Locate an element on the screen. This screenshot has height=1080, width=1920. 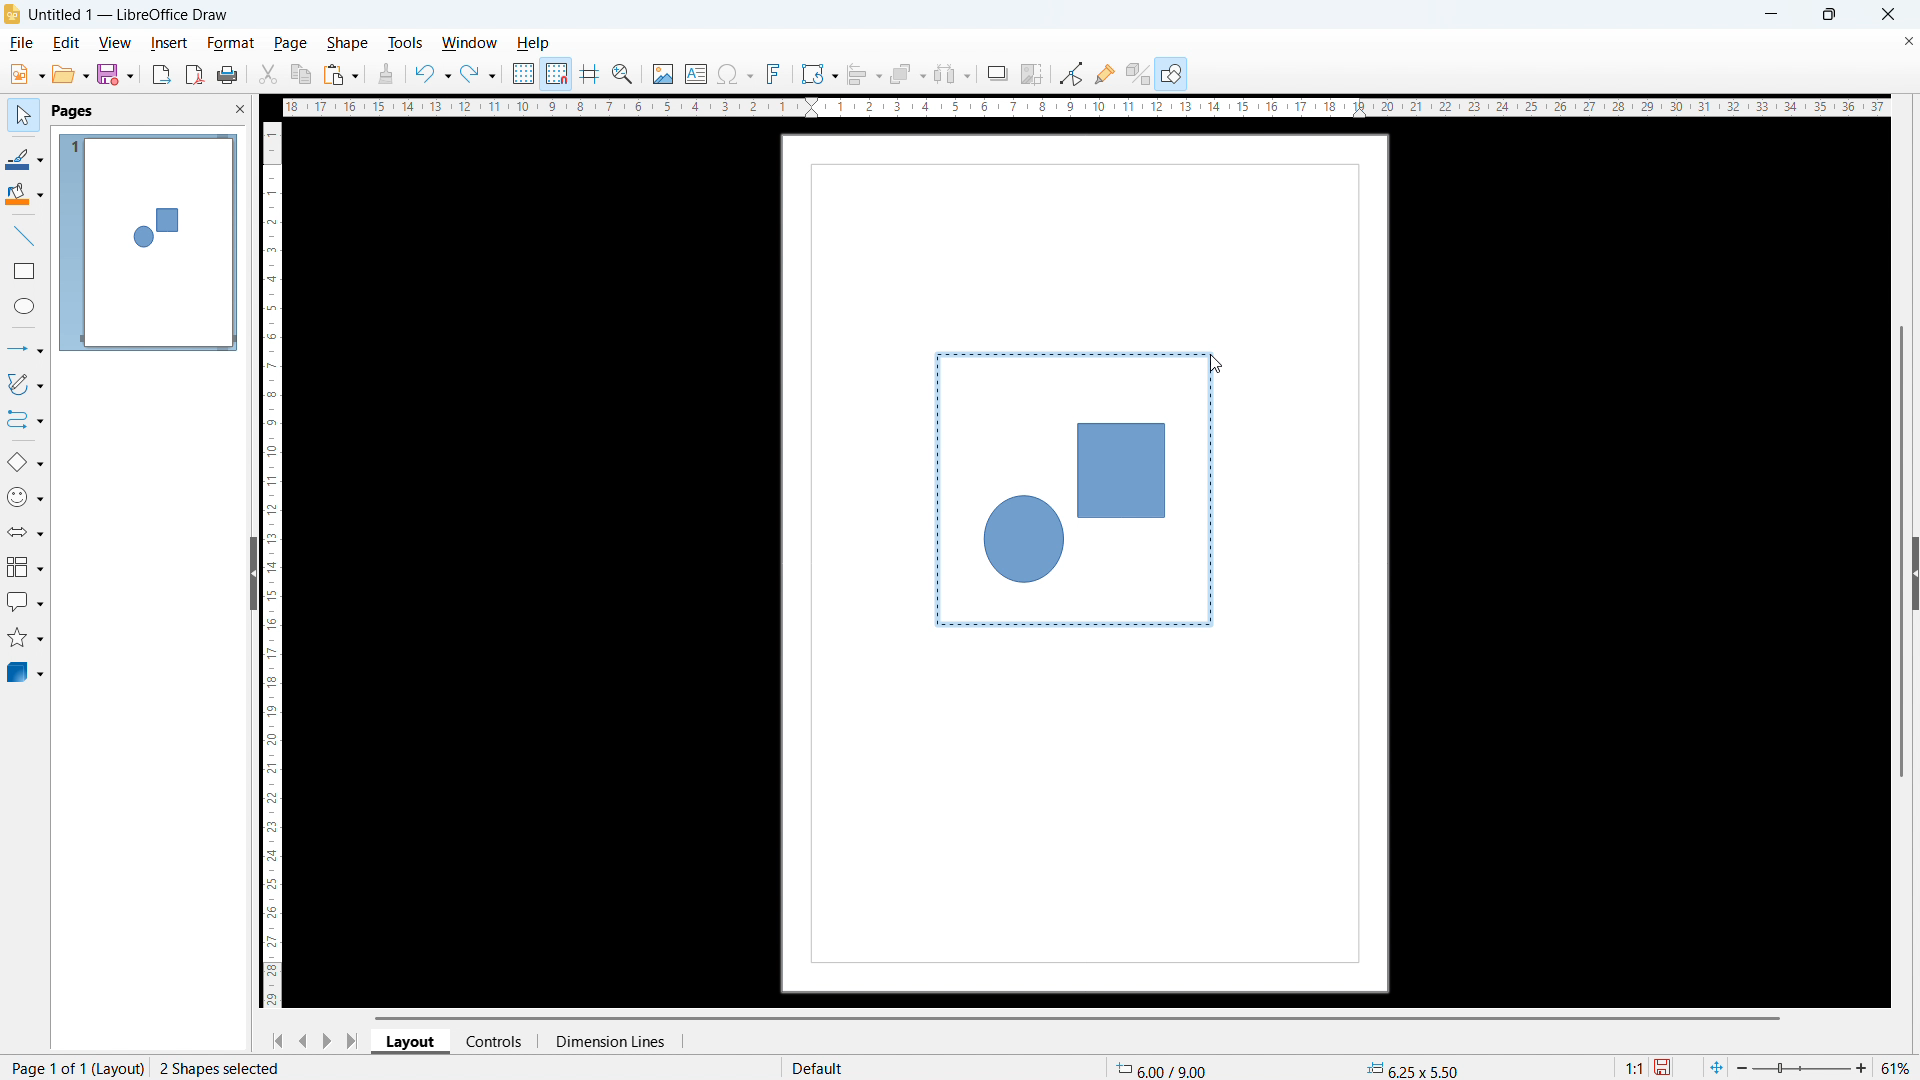
save is located at coordinates (1666, 1068).